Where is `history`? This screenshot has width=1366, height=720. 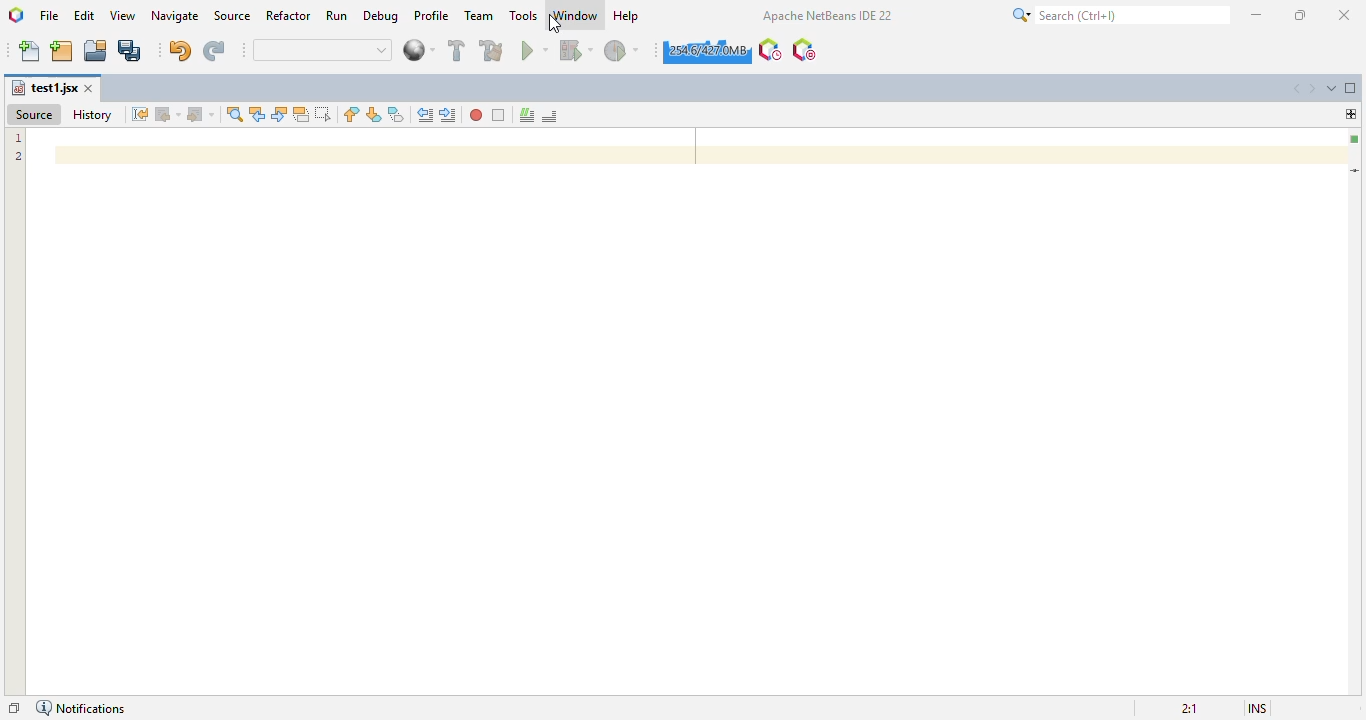
history is located at coordinates (92, 115).